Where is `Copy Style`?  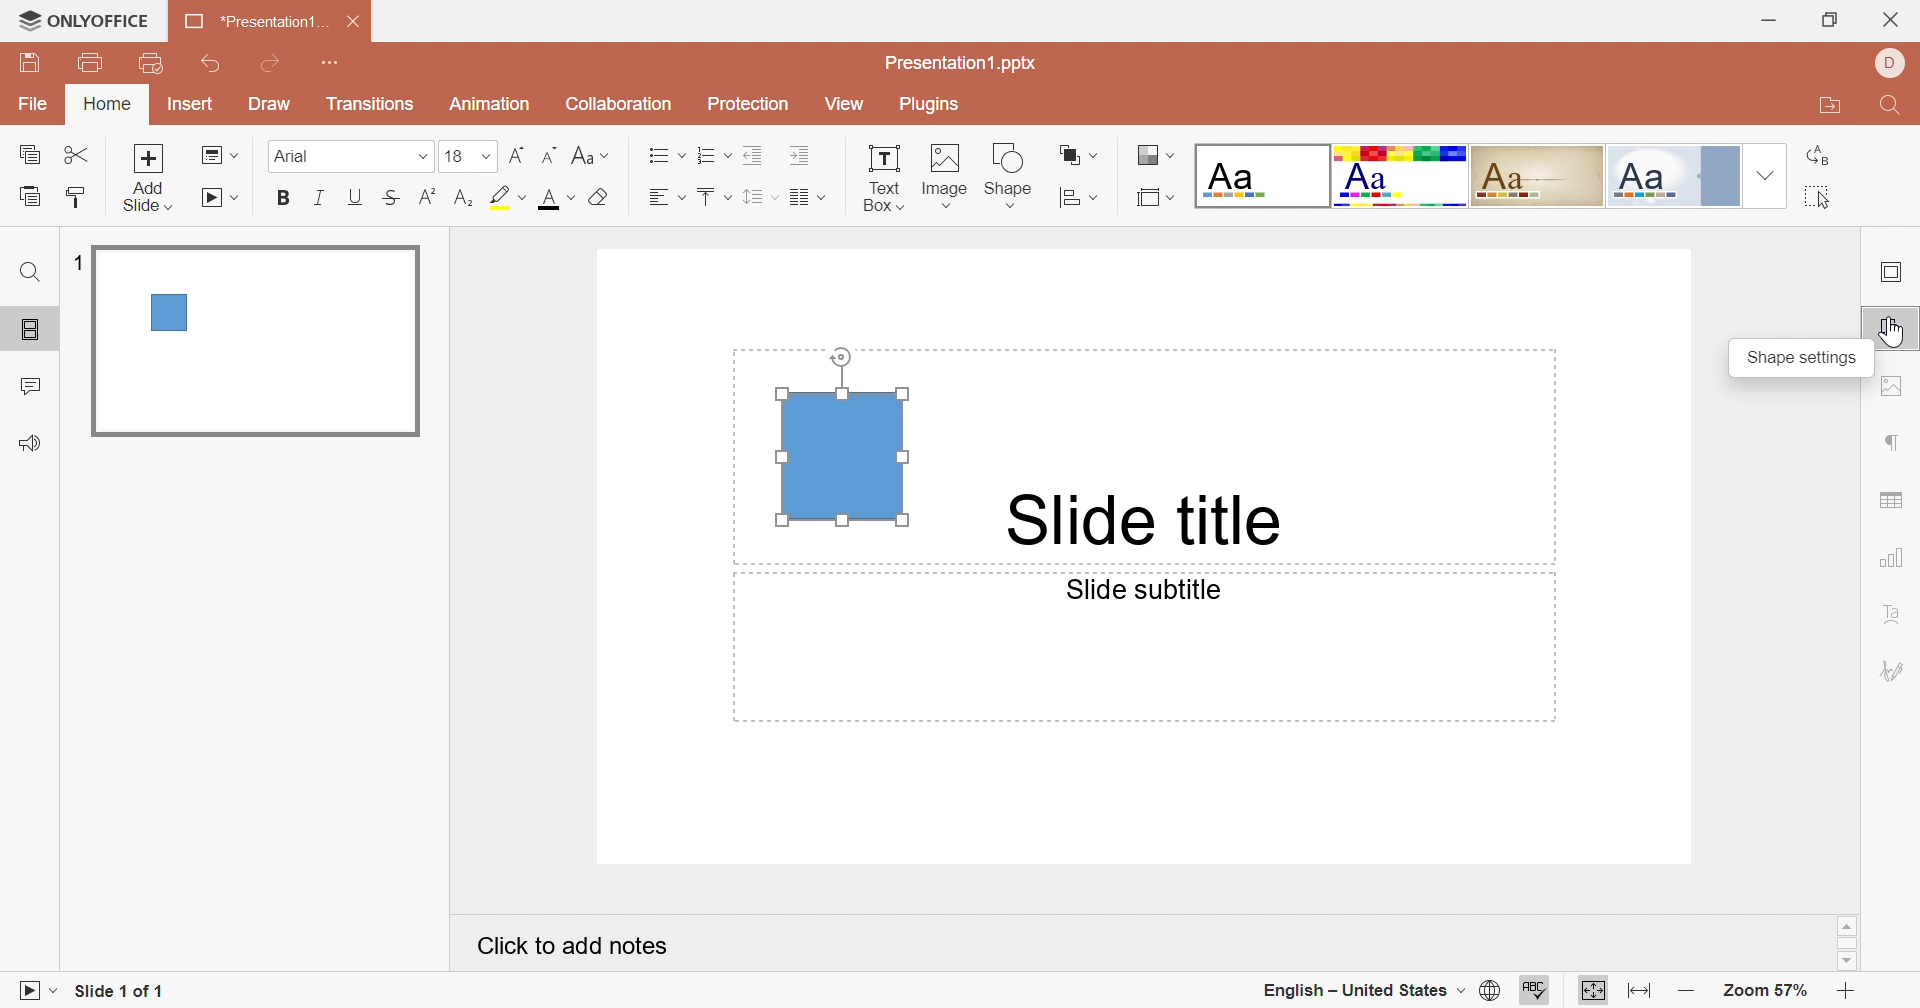
Copy Style is located at coordinates (71, 197).